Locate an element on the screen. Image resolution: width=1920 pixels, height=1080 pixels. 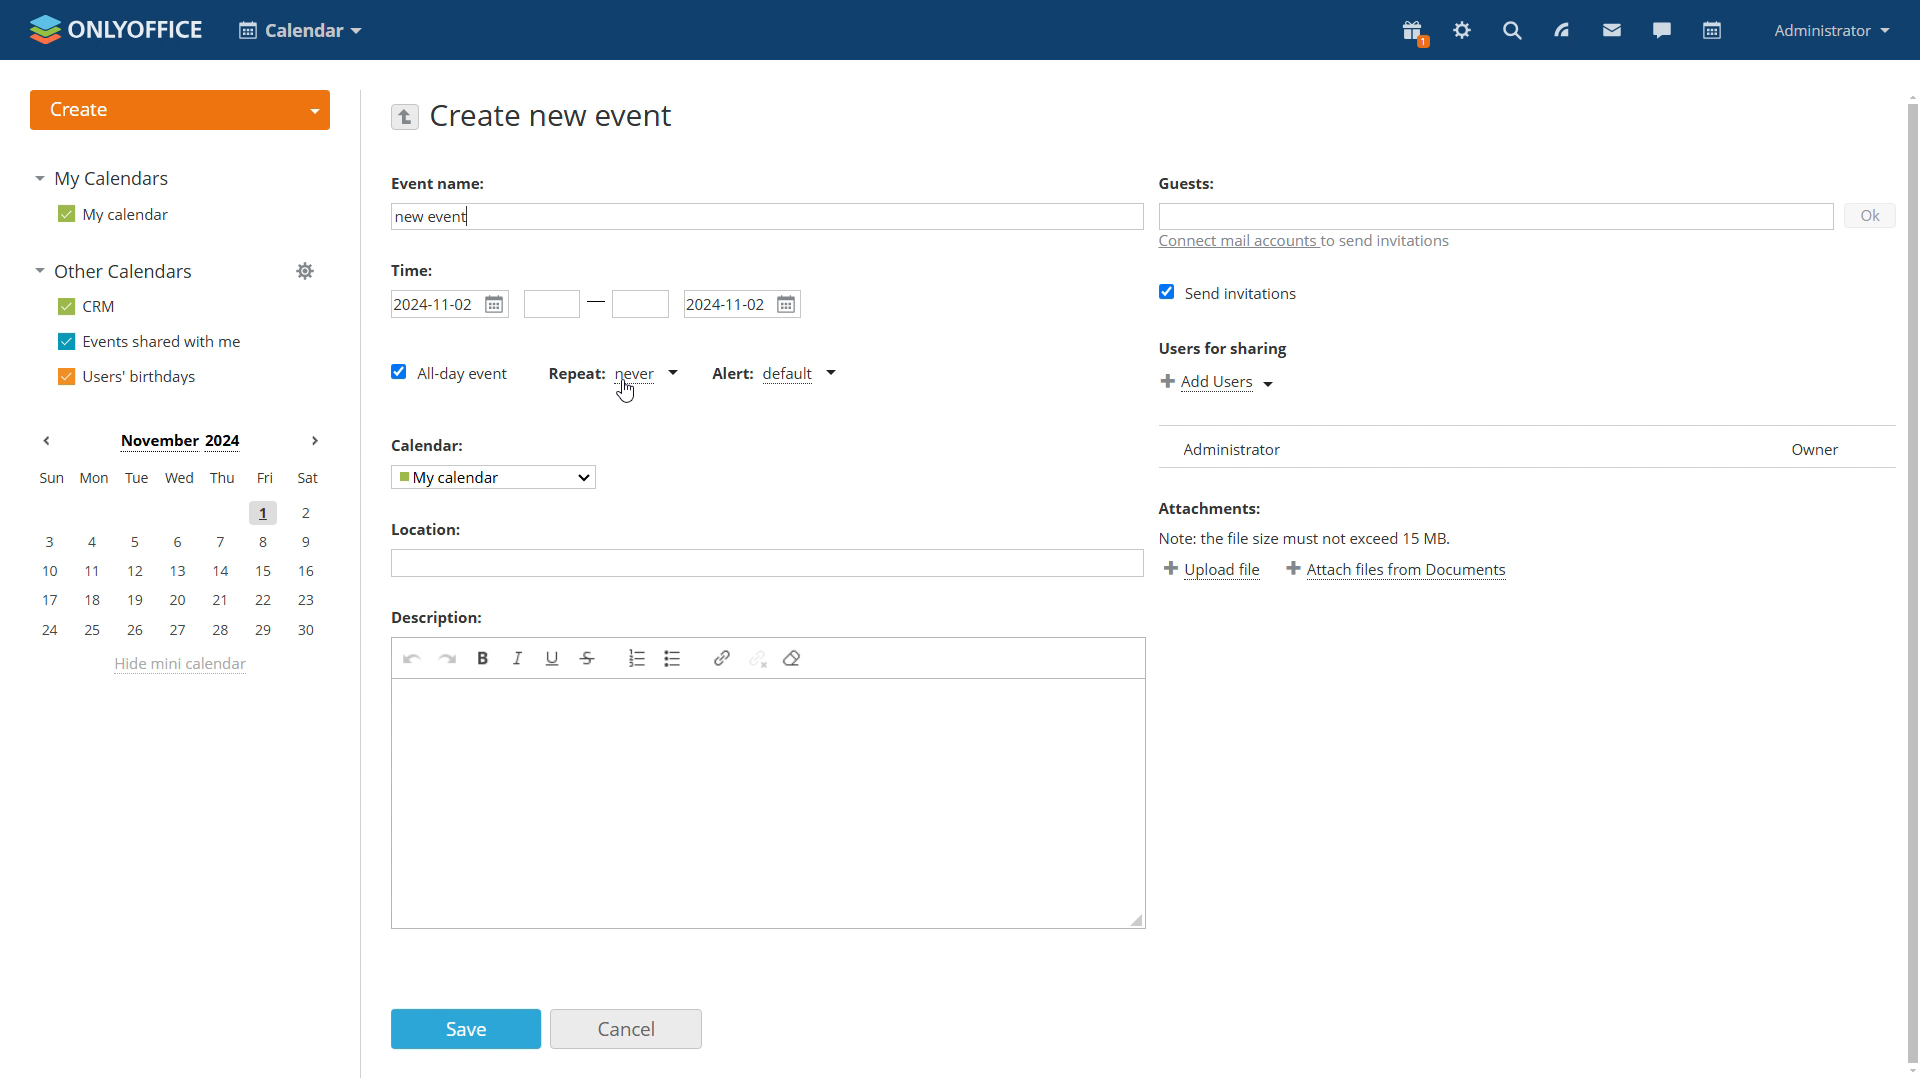
save is located at coordinates (466, 1030).